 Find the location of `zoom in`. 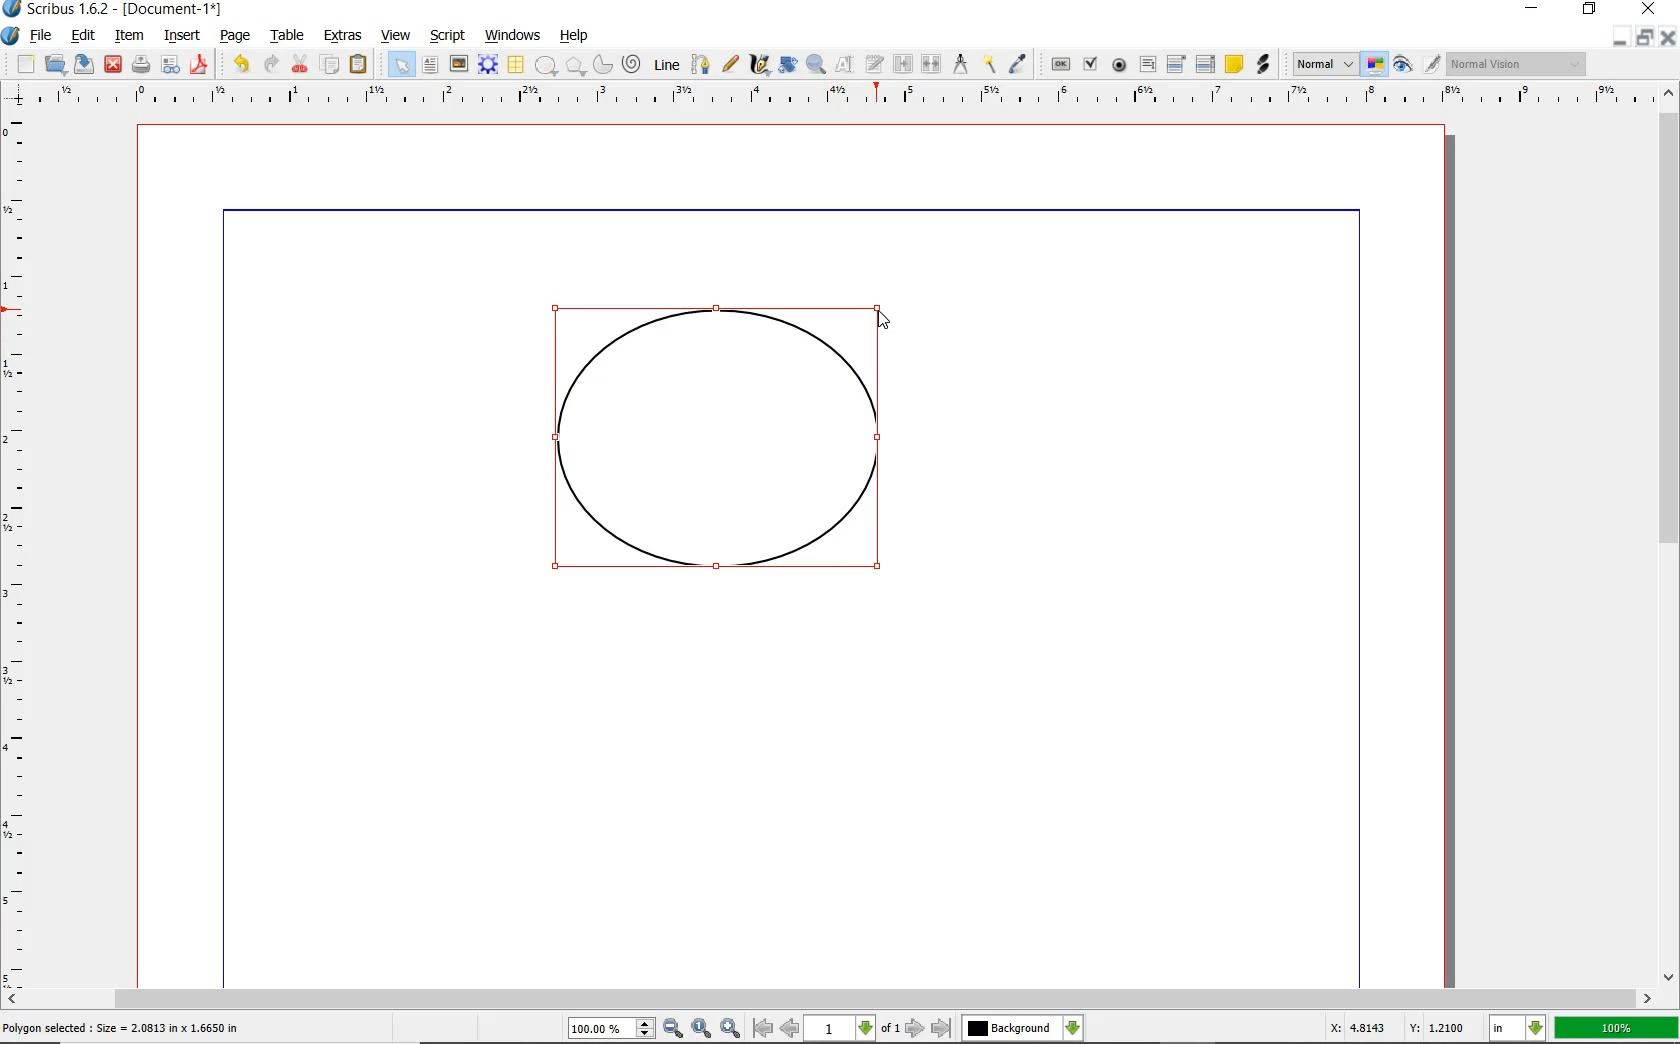

zoom in is located at coordinates (674, 1029).